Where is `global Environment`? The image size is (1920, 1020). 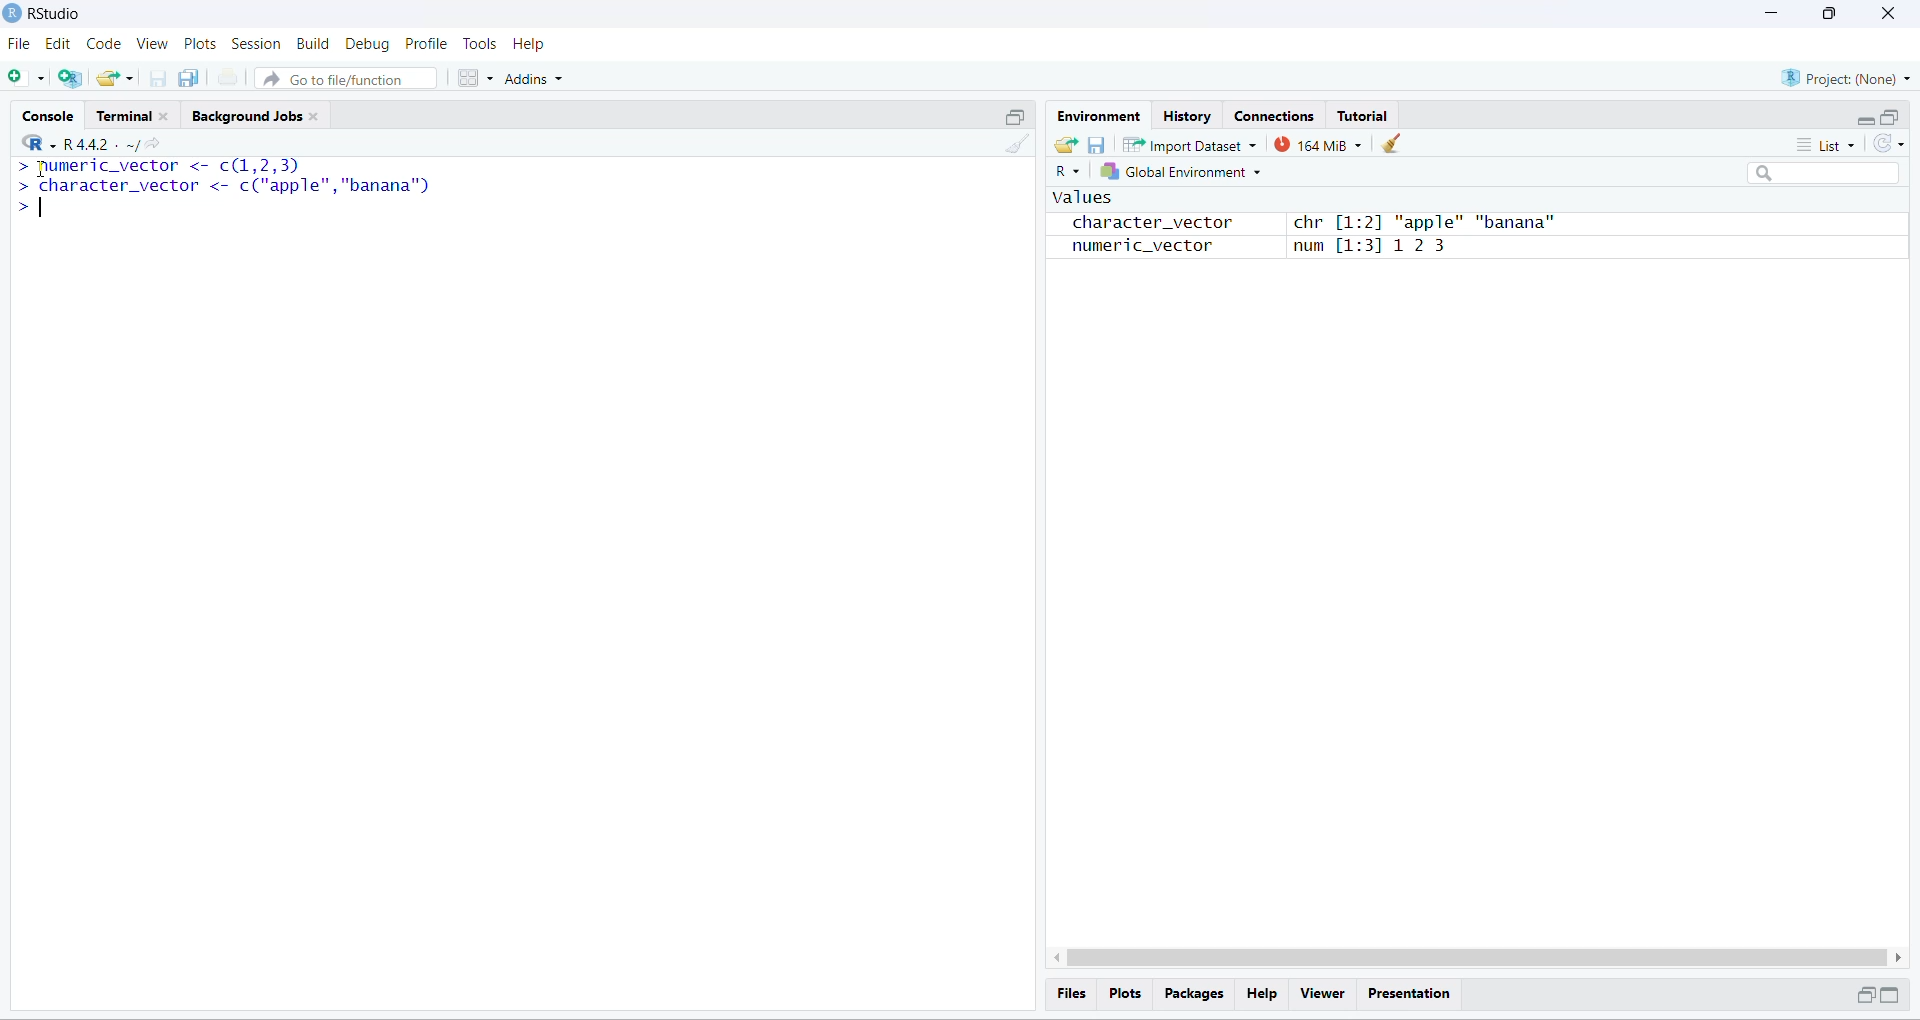 global Environment is located at coordinates (1180, 172).